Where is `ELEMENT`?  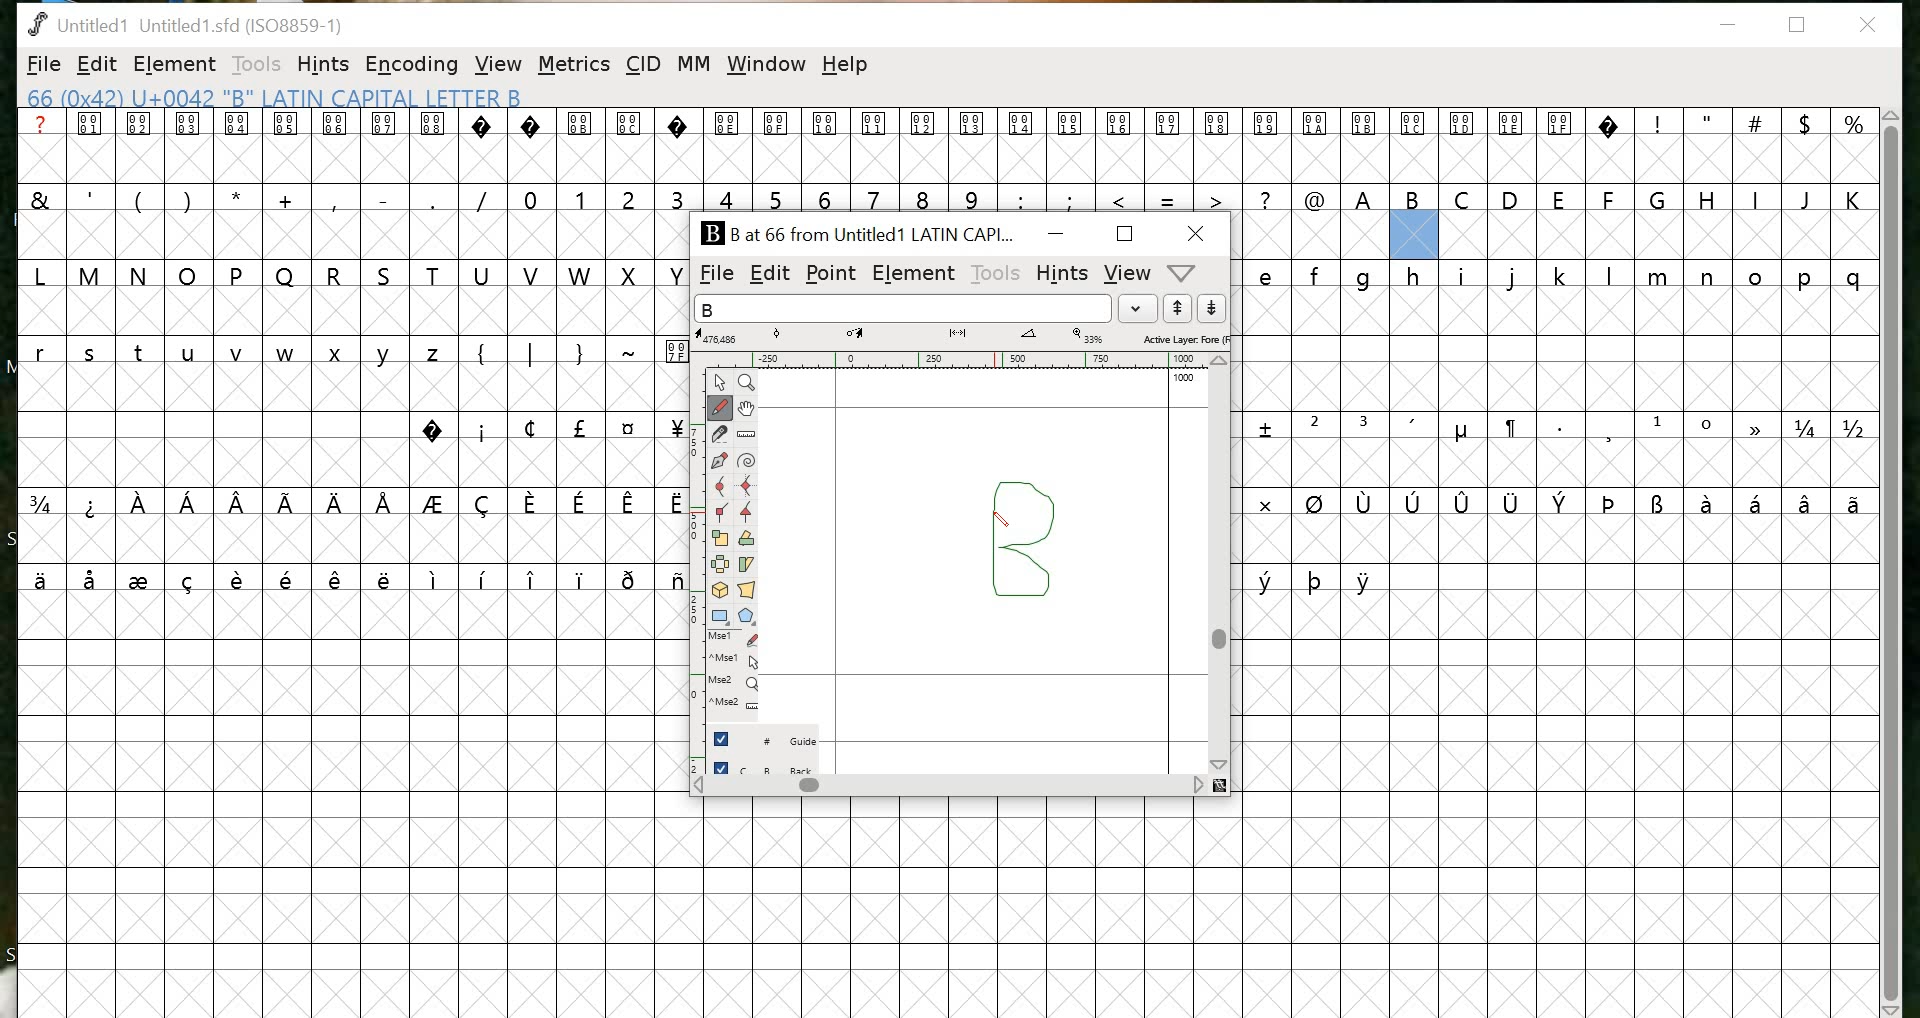
ELEMENT is located at coordinates (174, 65).